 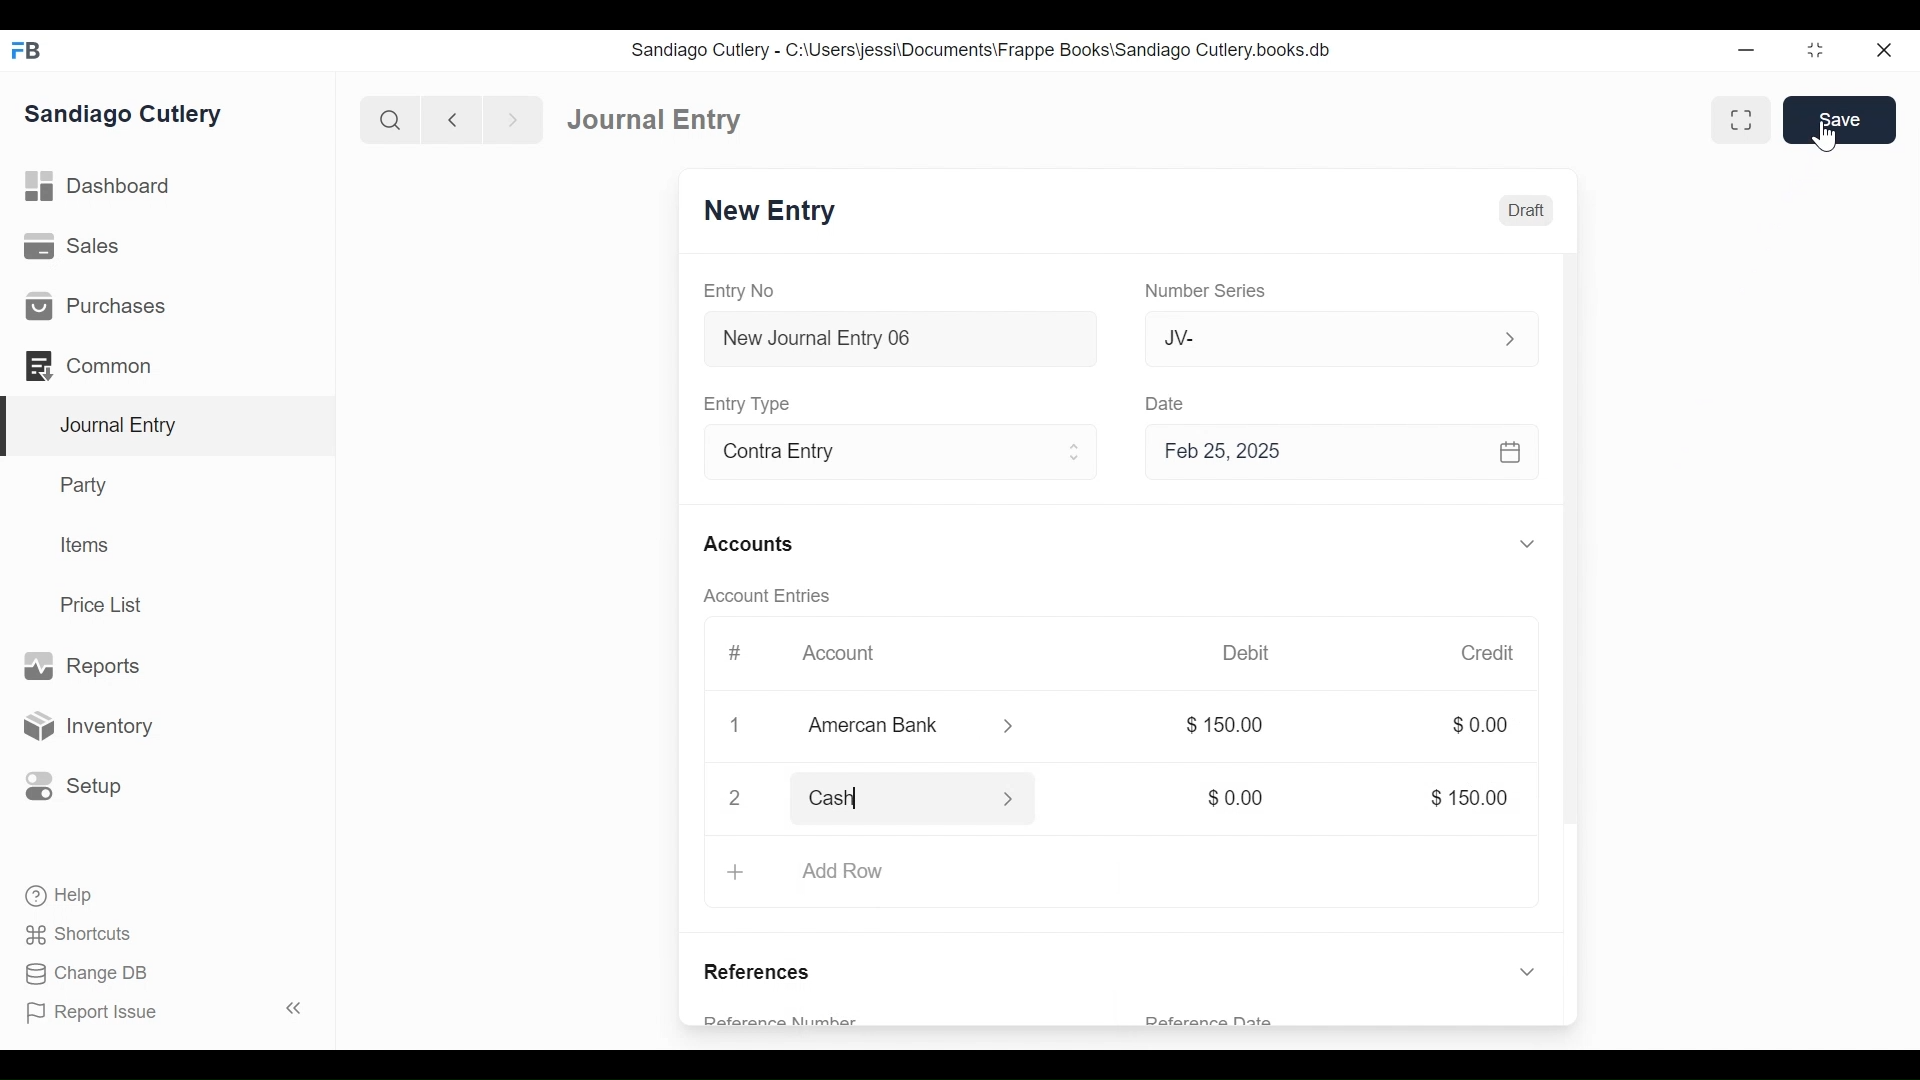 What do you see at coordinates (732, 725) in the screenshot?
I see `1` at bounding box center [732, 725].